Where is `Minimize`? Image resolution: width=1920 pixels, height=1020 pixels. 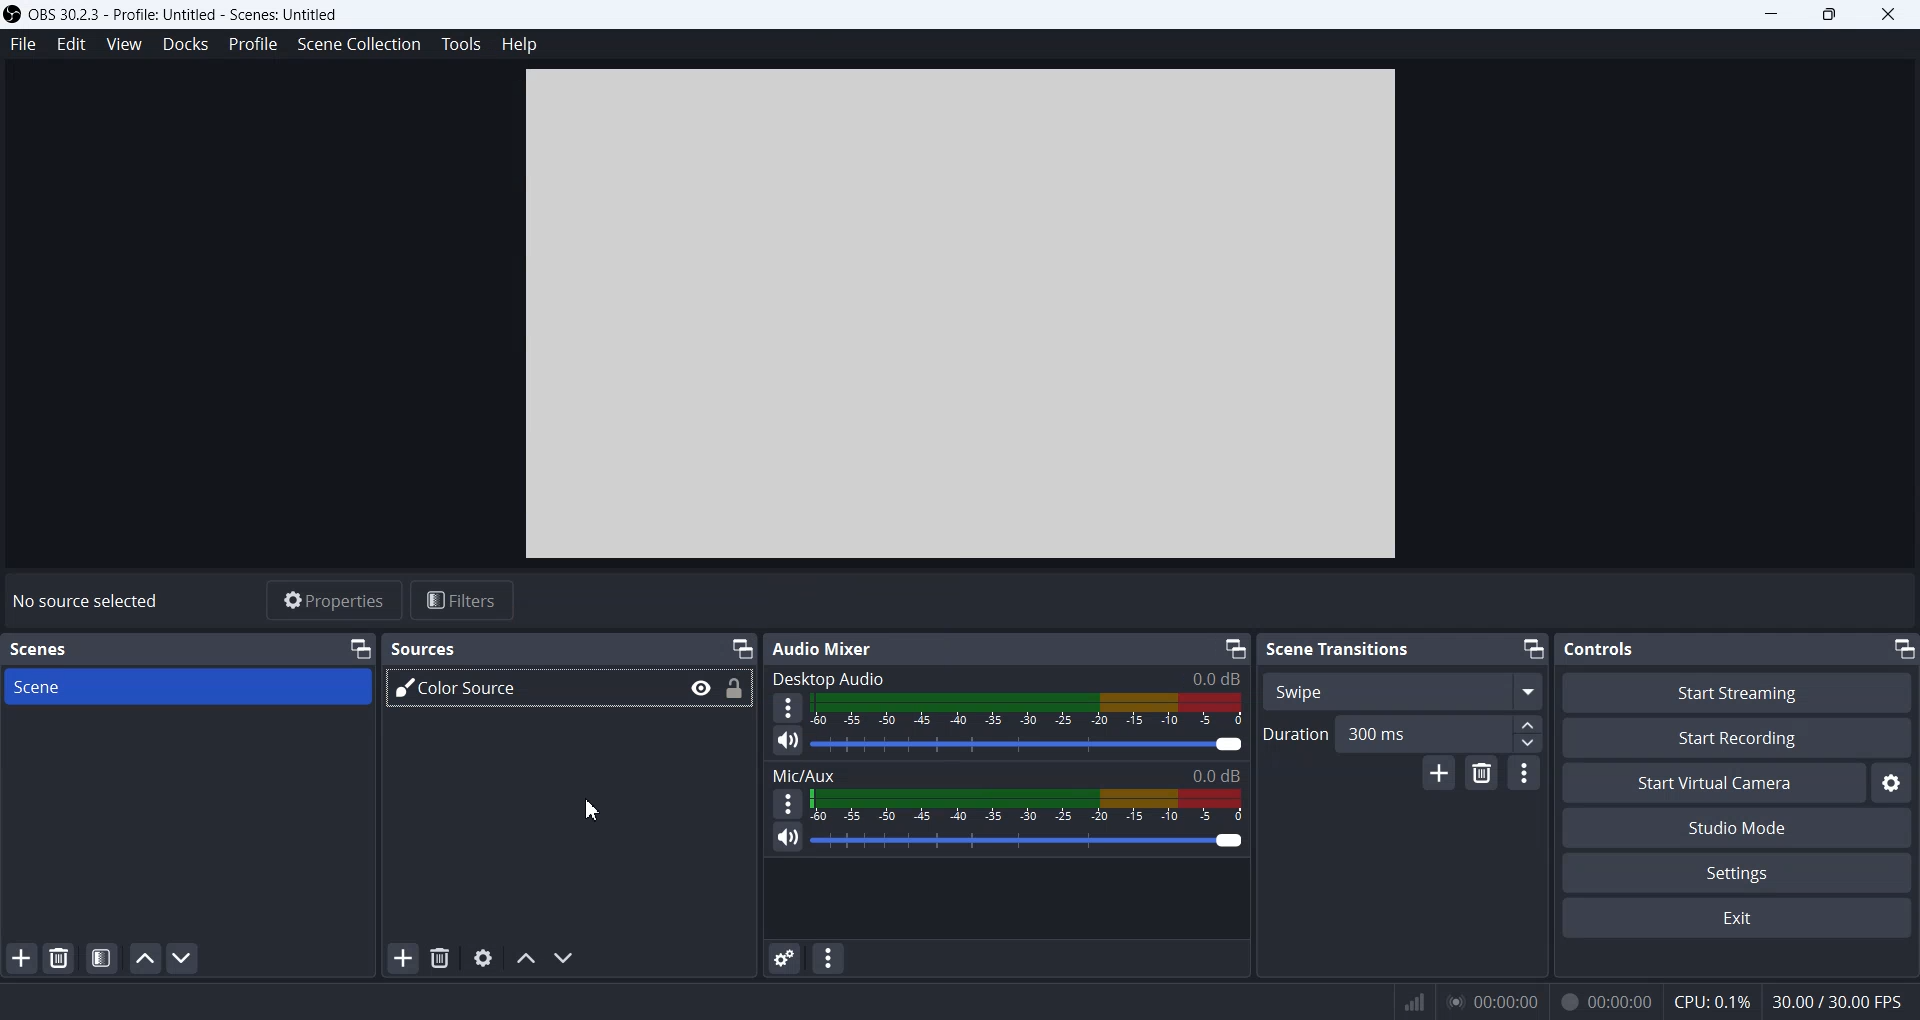
Minimize is located at coordinates (1533, 650).